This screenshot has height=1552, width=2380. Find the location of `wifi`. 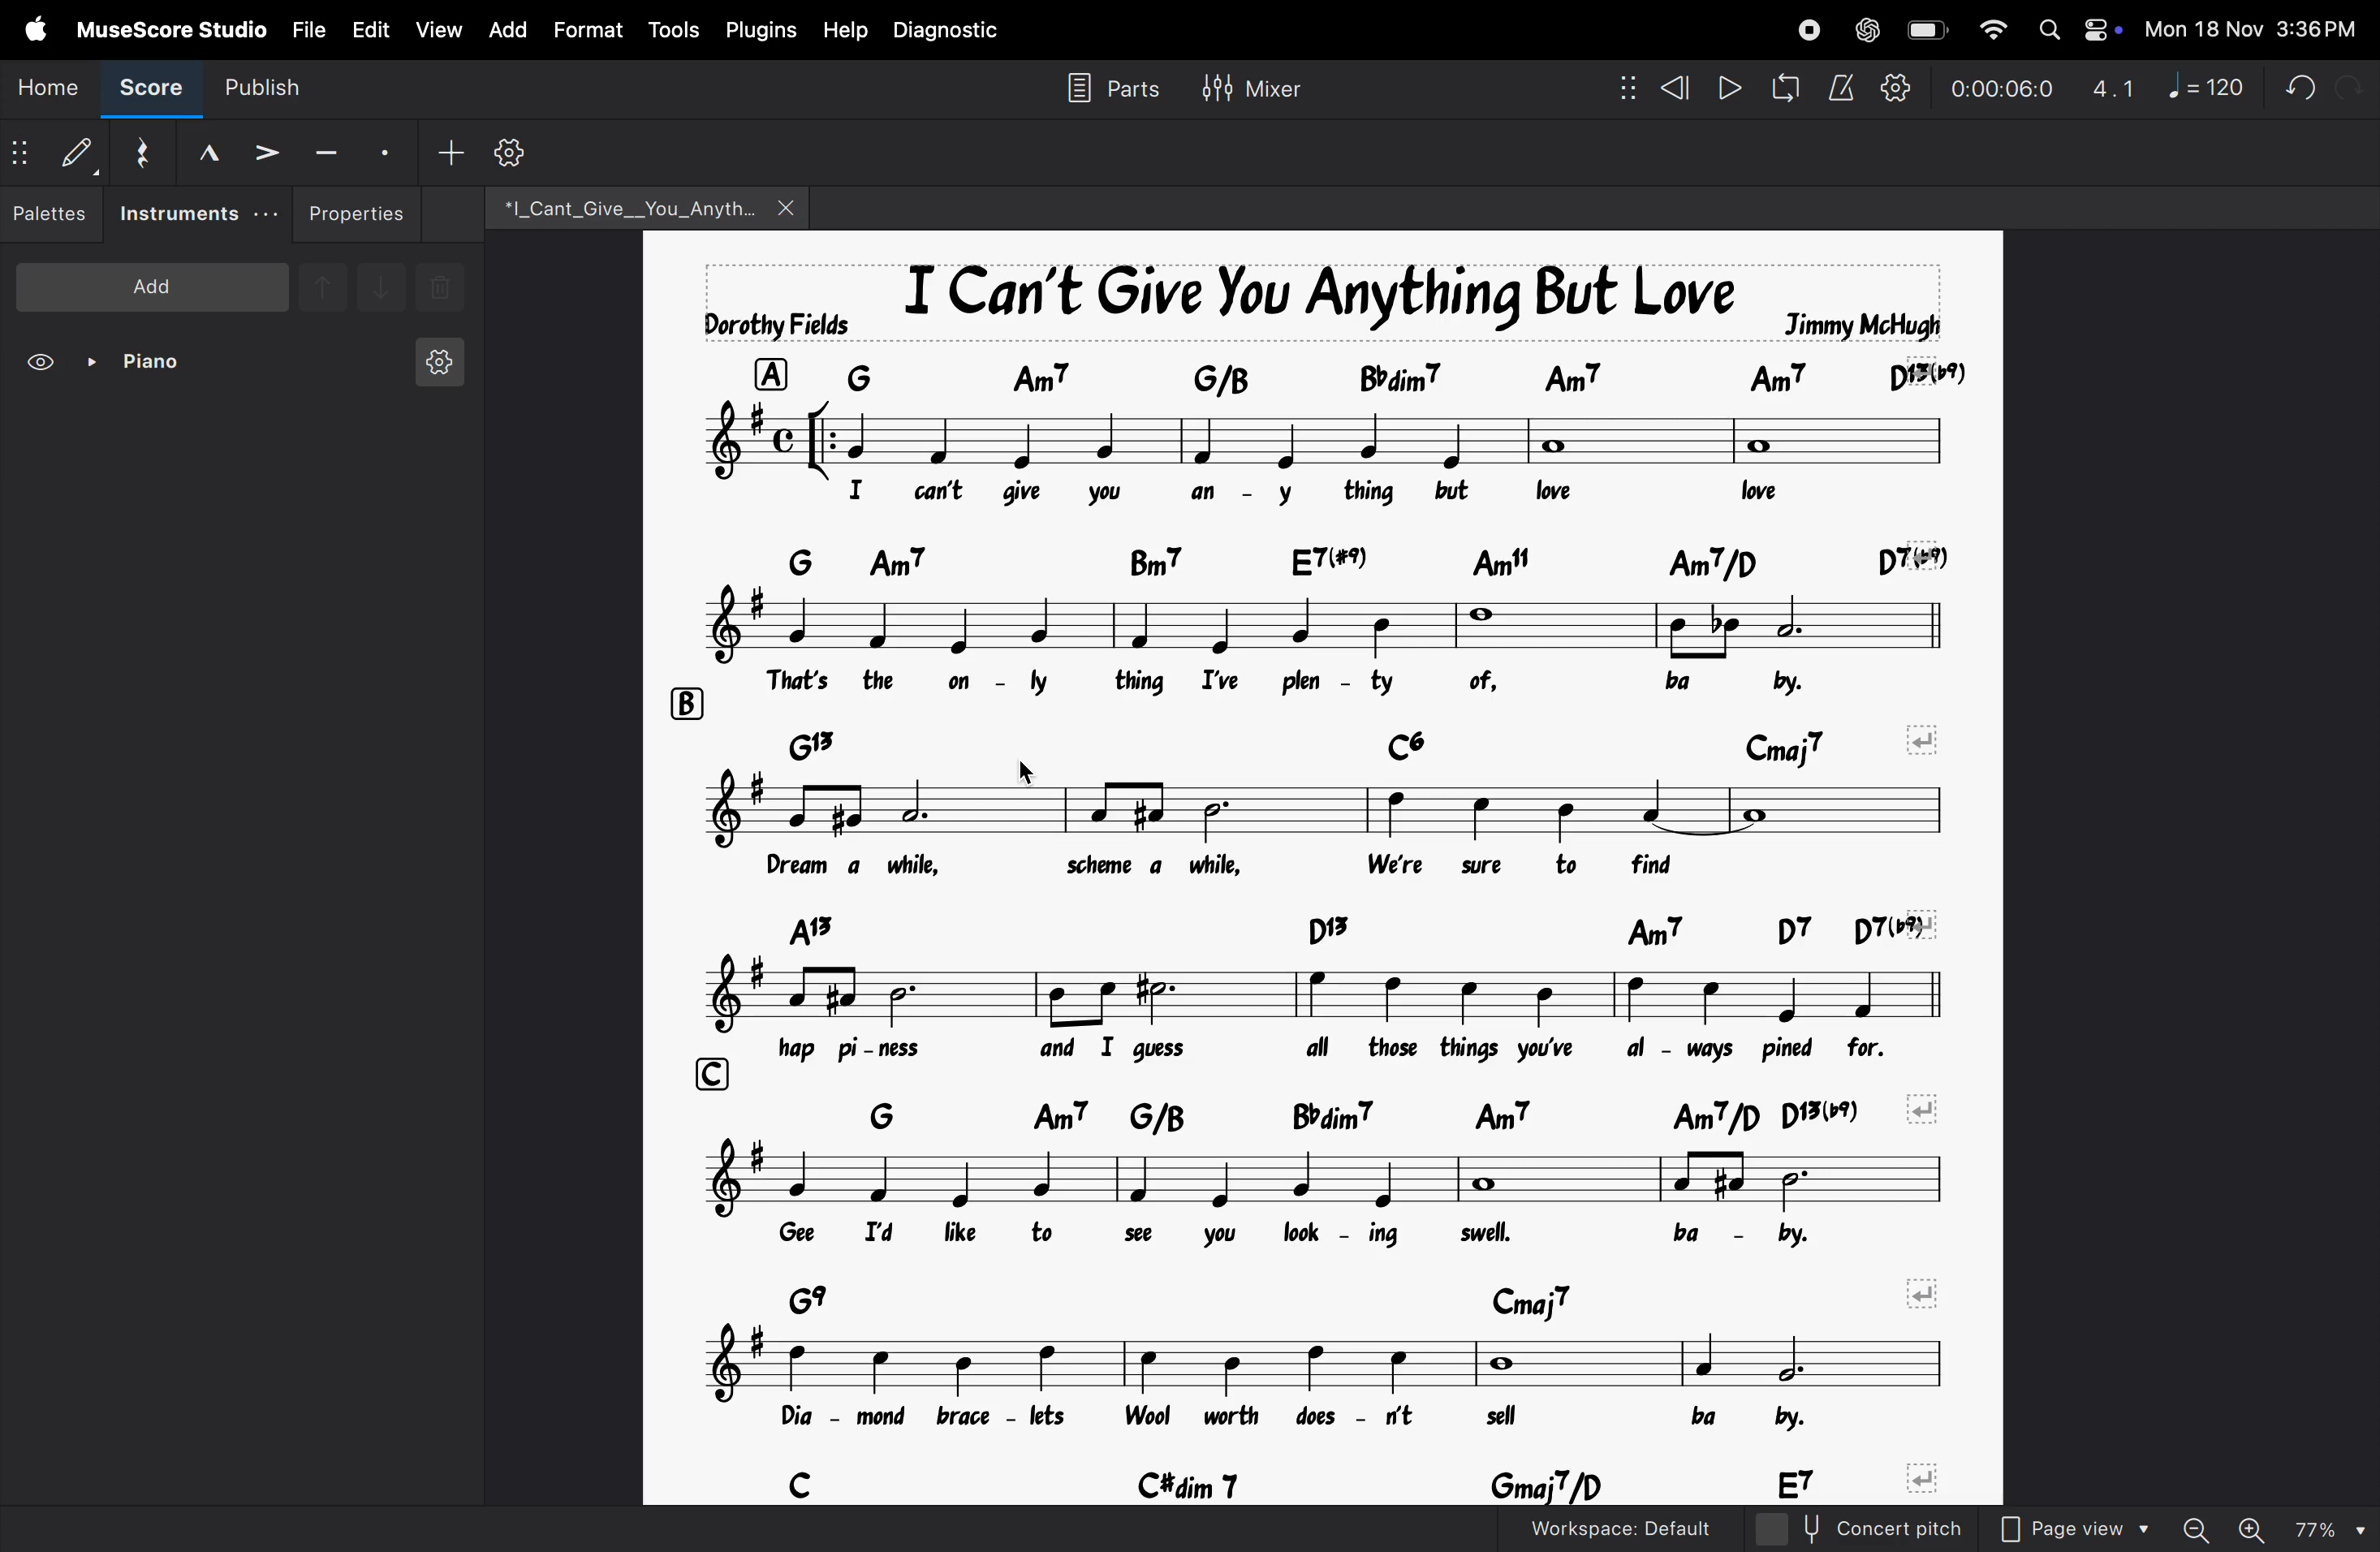

wifi is located at coordinates (1988, 31).